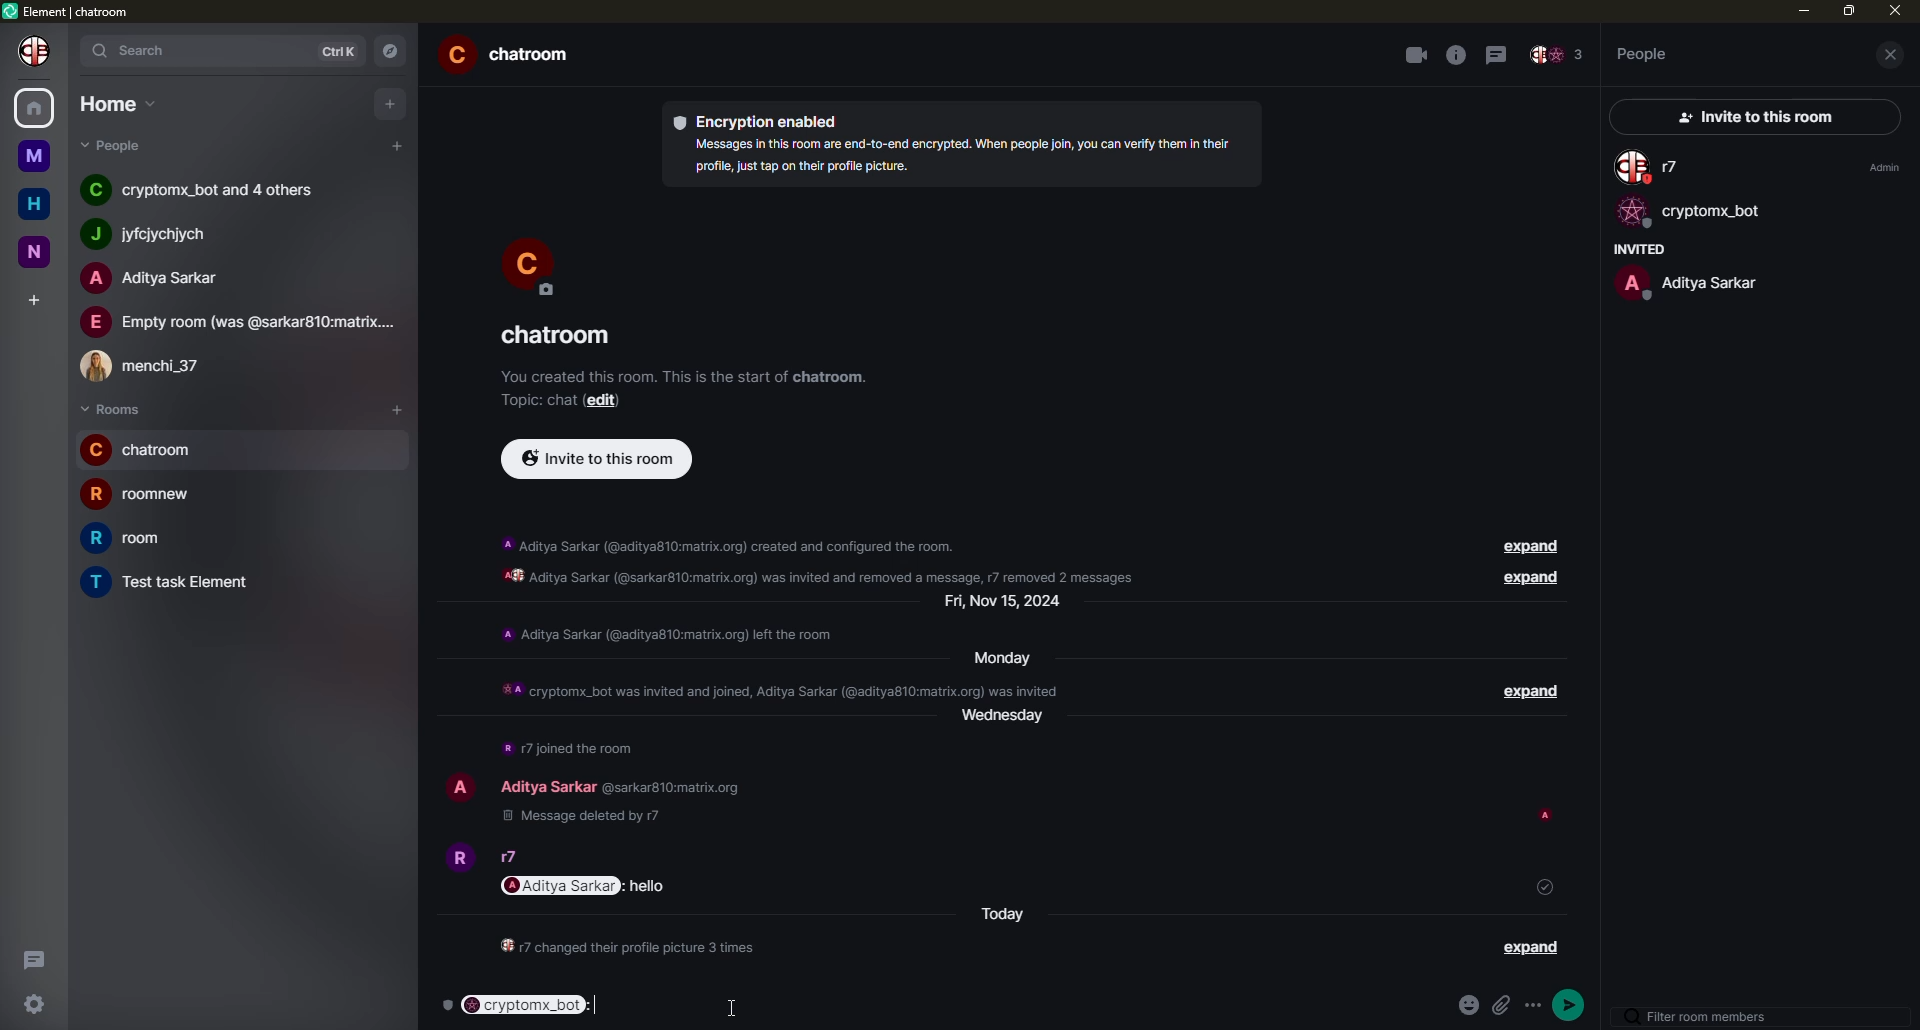 Image resolution: width=1920 pixels, height=1030 pixels. Describe the element at coordinates (996, 657) in the screenshot. I see `day` at that location.